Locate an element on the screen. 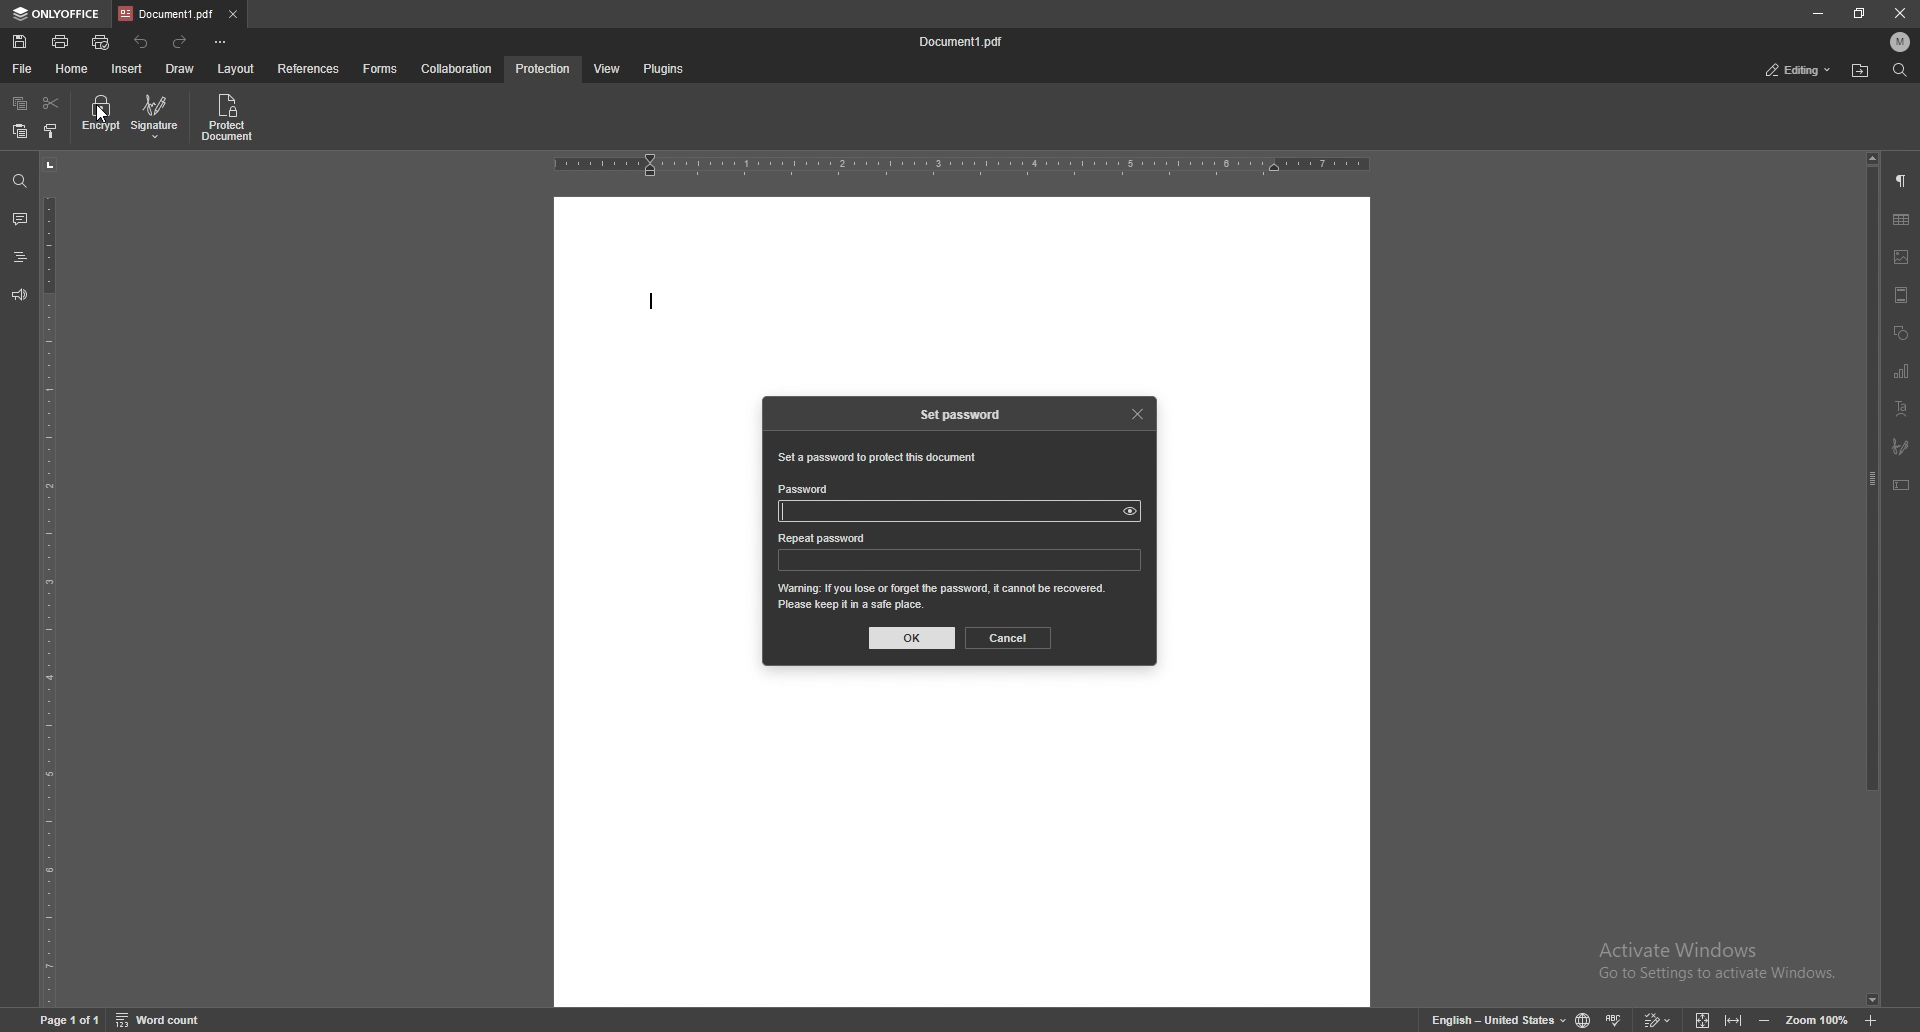 Image resolution: width=1920 pixels, height=1032 pixels. change text language is located at coordinates (1500, 1018).